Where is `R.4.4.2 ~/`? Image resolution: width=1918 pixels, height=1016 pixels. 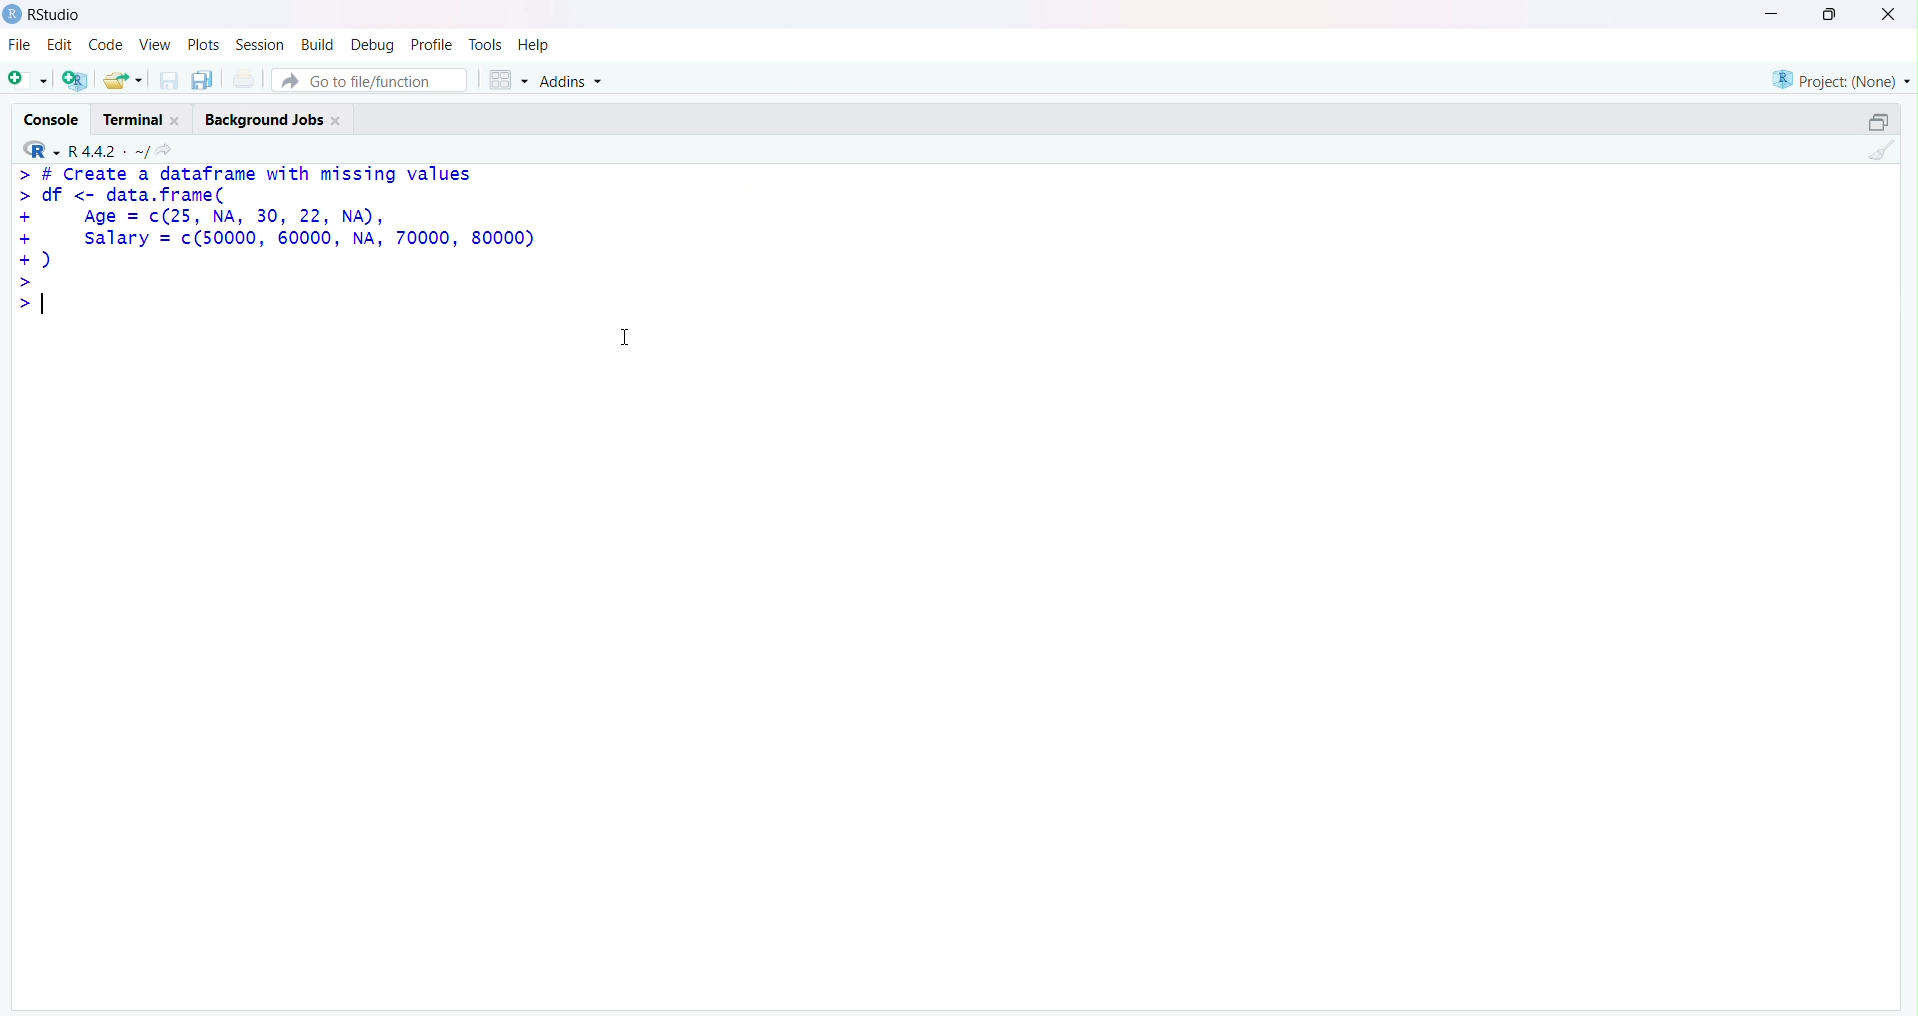
R.4.4.2 ~/ is located at coordinates (108, 147).